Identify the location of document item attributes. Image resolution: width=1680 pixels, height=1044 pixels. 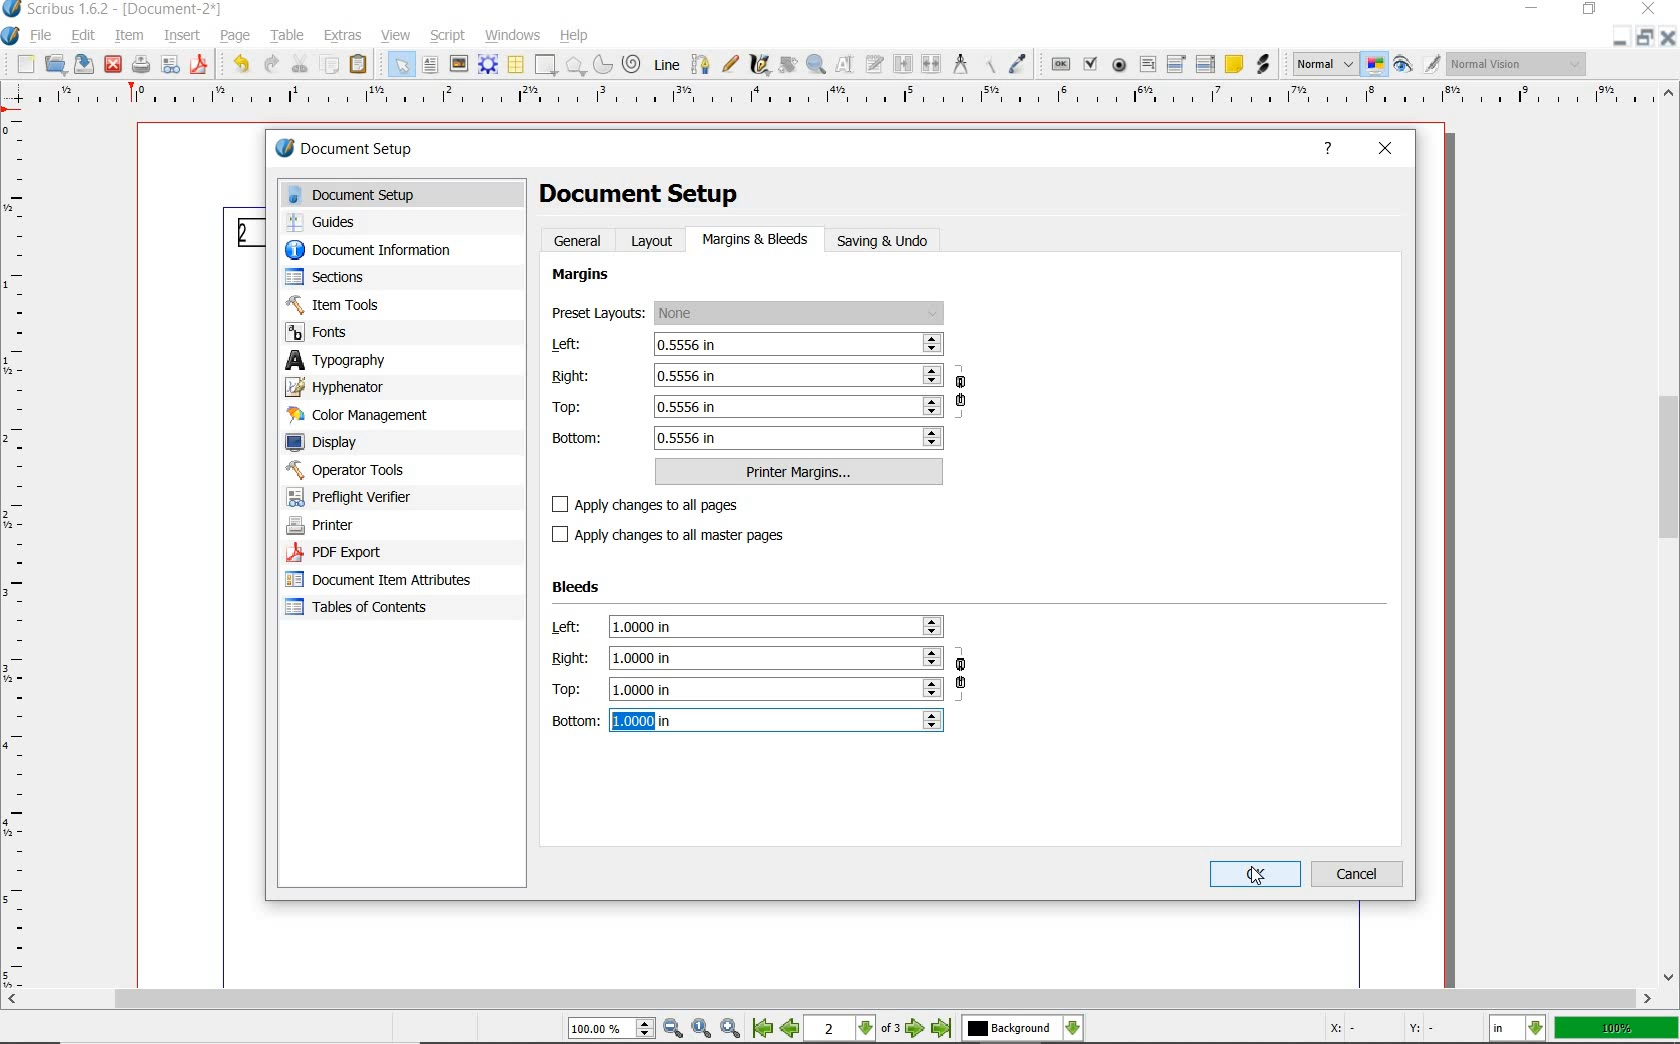
(380, 581).